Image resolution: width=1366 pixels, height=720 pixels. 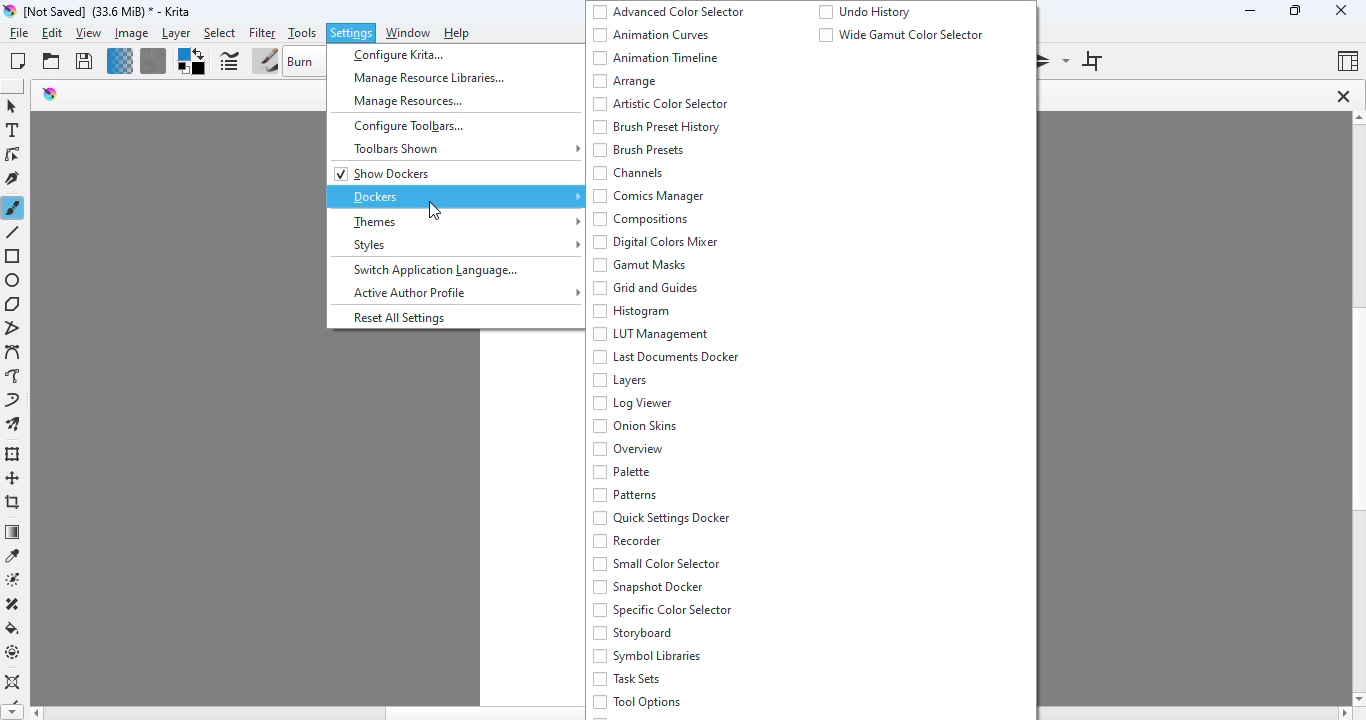 I want to click on gamut masks, so click(x=641, y=264).